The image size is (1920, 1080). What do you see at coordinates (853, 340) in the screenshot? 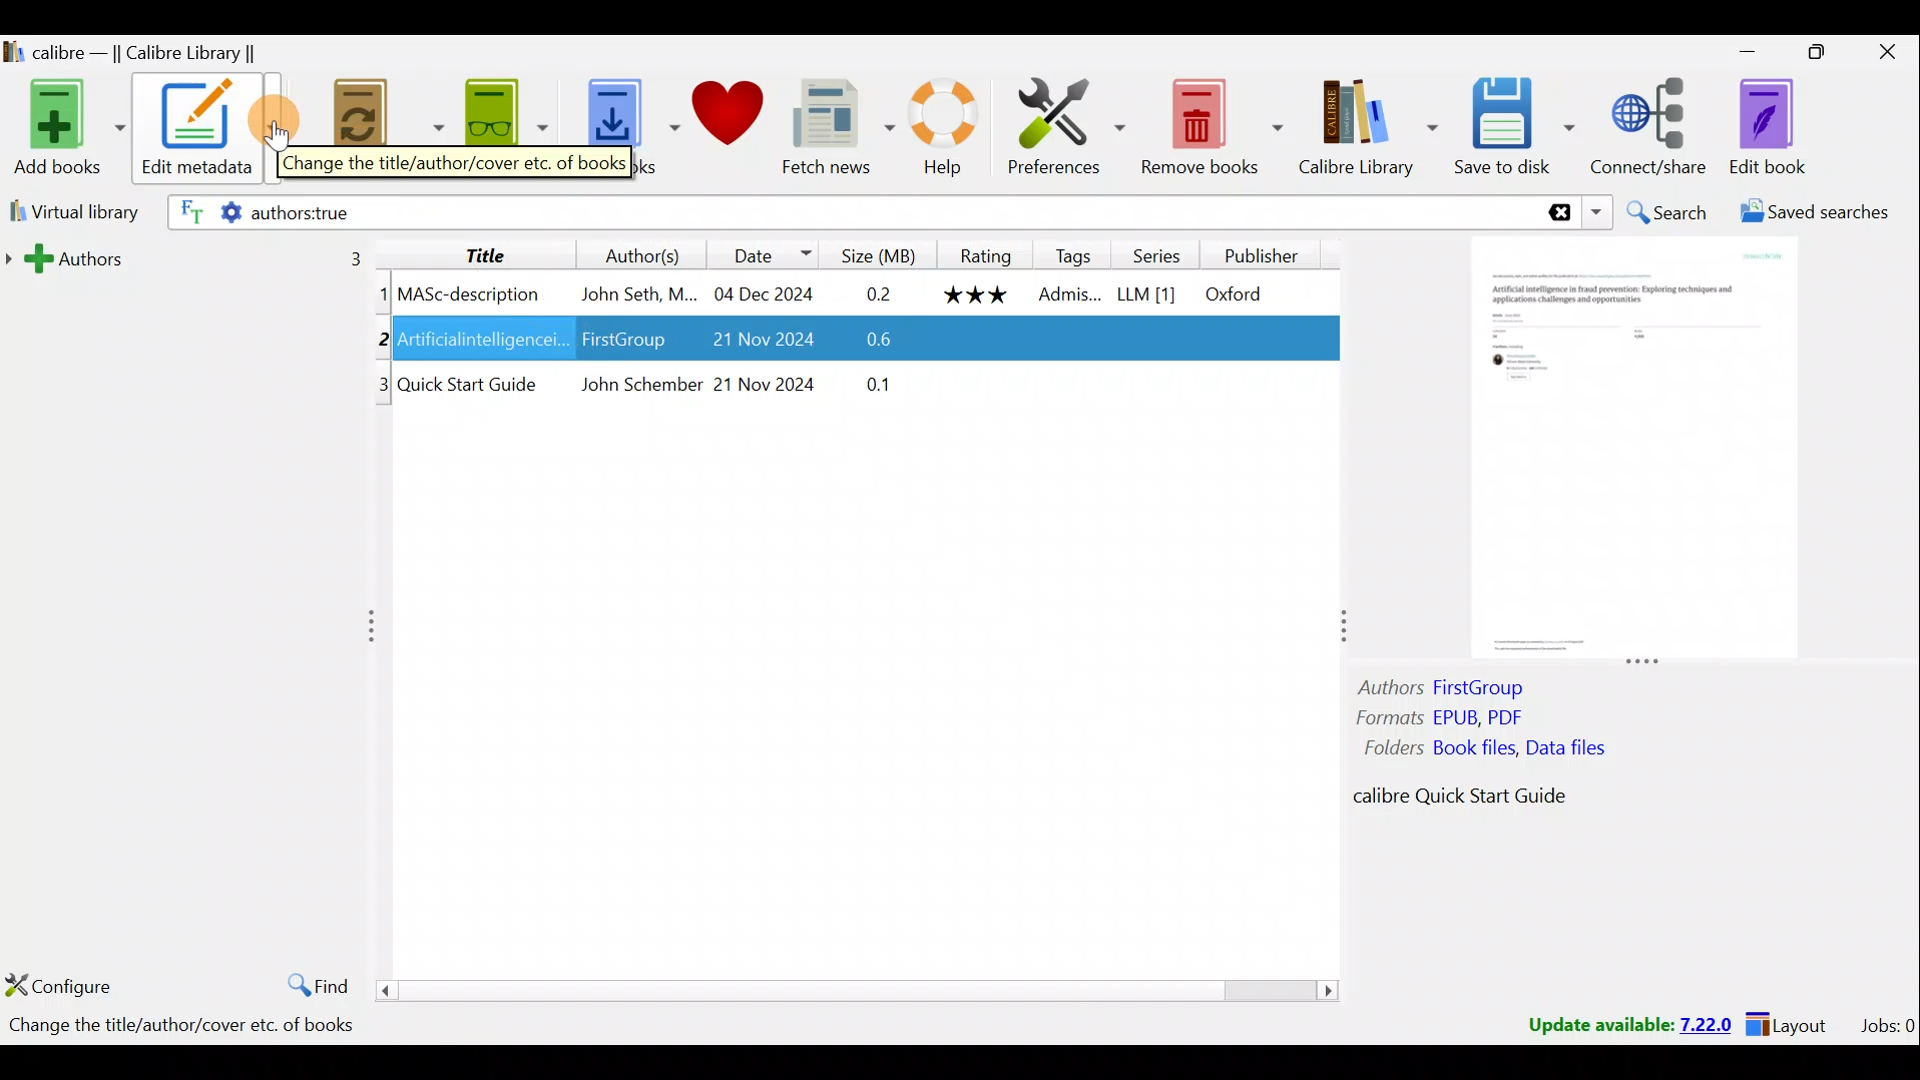
I see `Book 2` at bounding box center [853, 340].